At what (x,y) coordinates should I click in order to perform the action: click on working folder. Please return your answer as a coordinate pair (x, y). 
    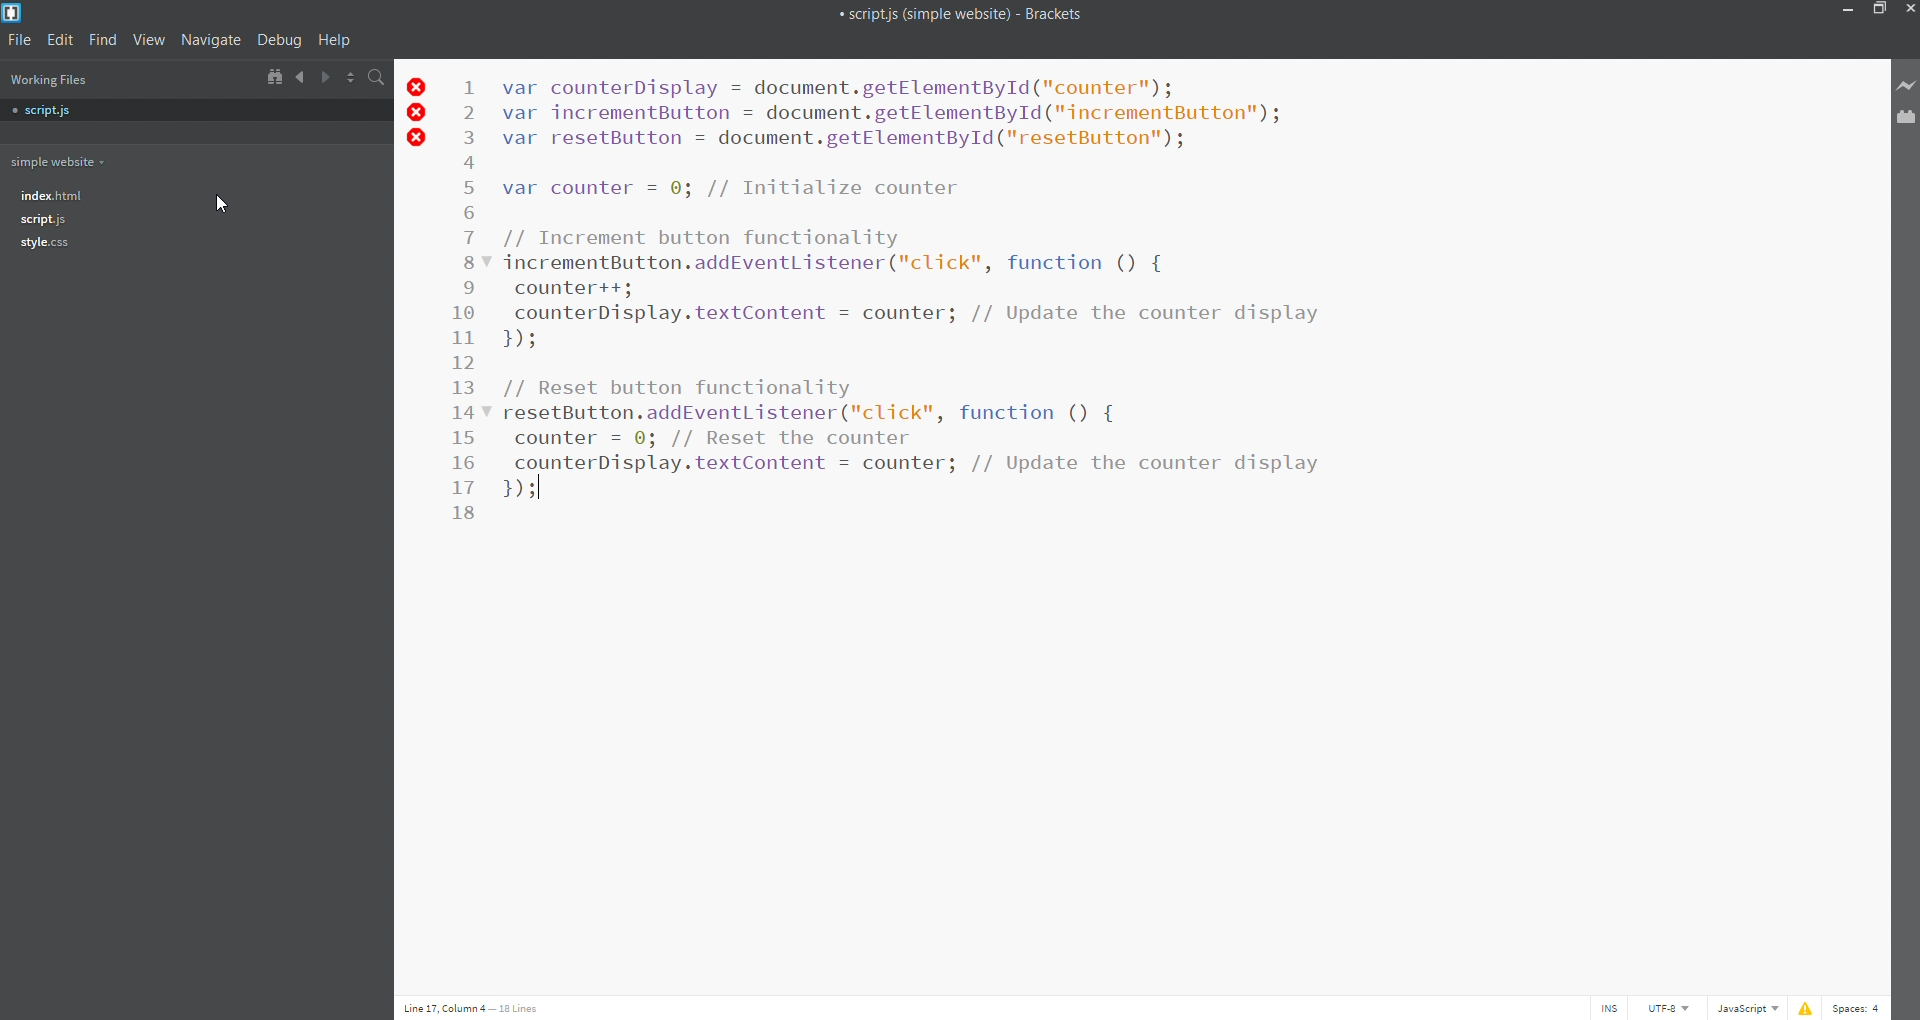
    Looking at the image, I should click on (61, 163).